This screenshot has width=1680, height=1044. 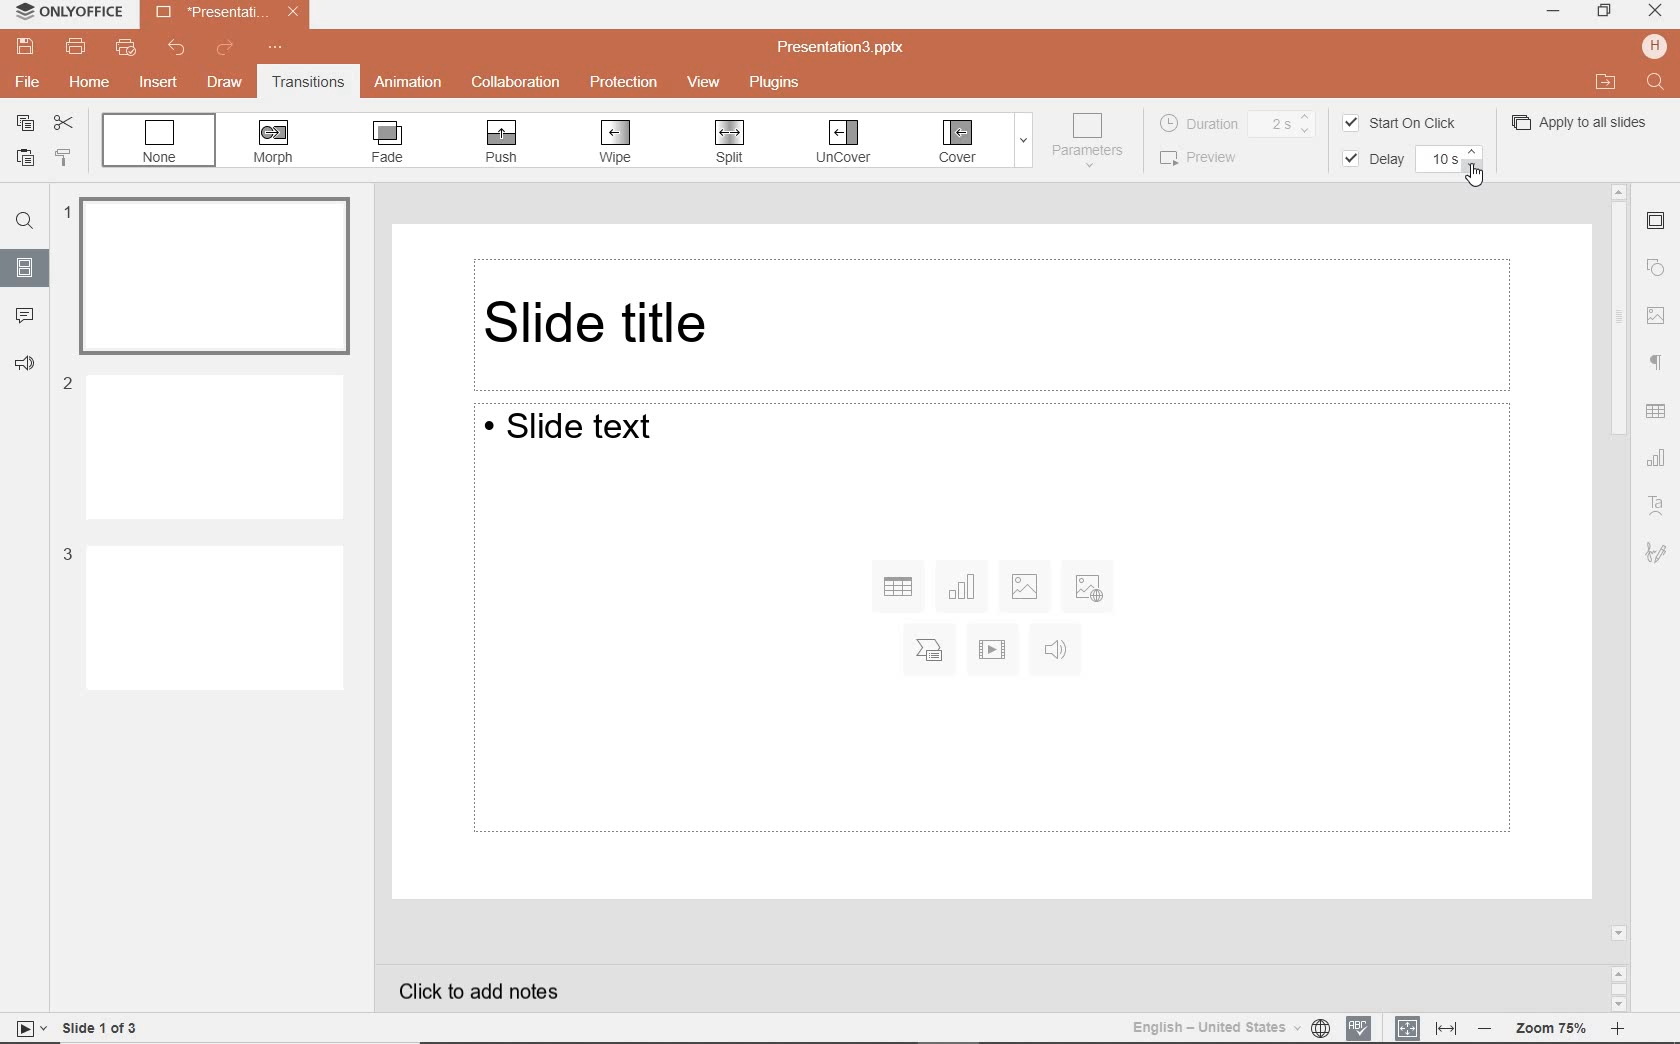 What do you see at coordinates (409, 82) in the screenshot?
I see `animation` at bounding box center [409, 82].